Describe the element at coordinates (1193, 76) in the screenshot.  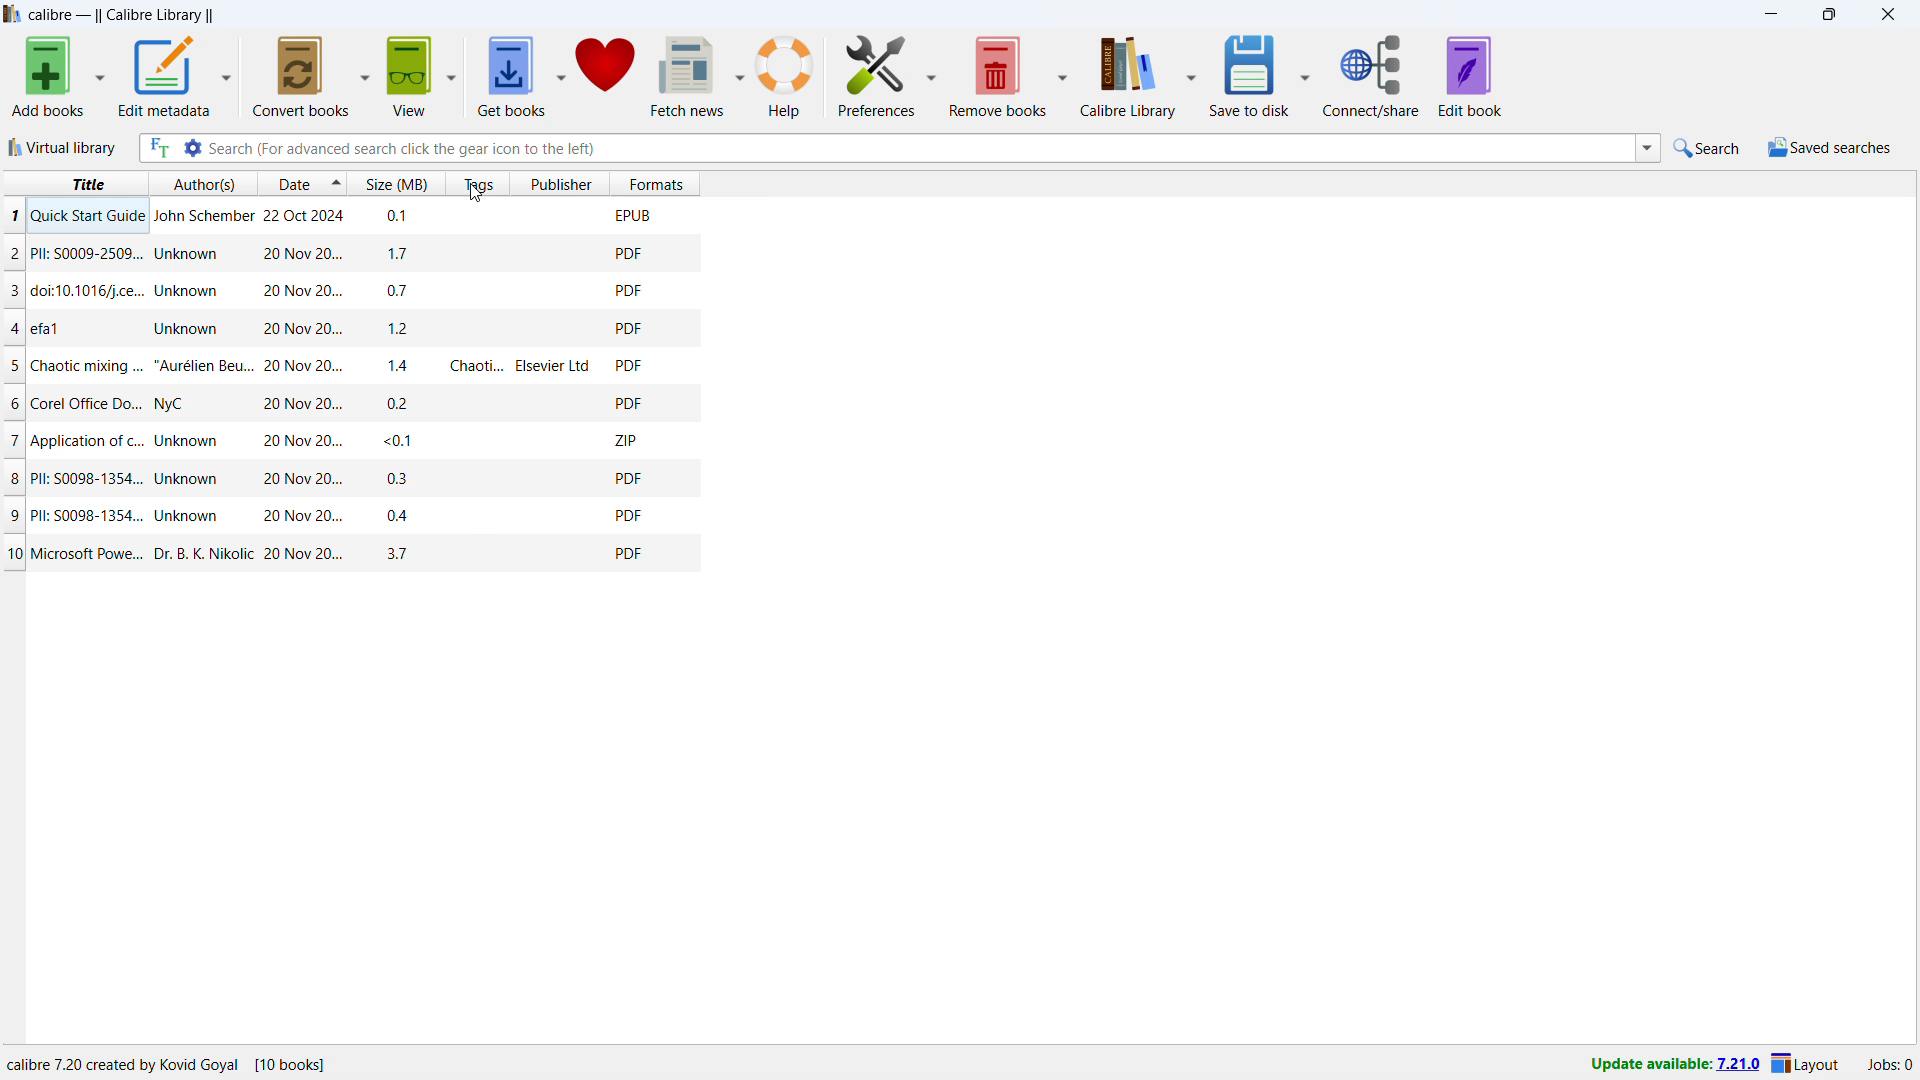
I see `calibre library options` at that location.